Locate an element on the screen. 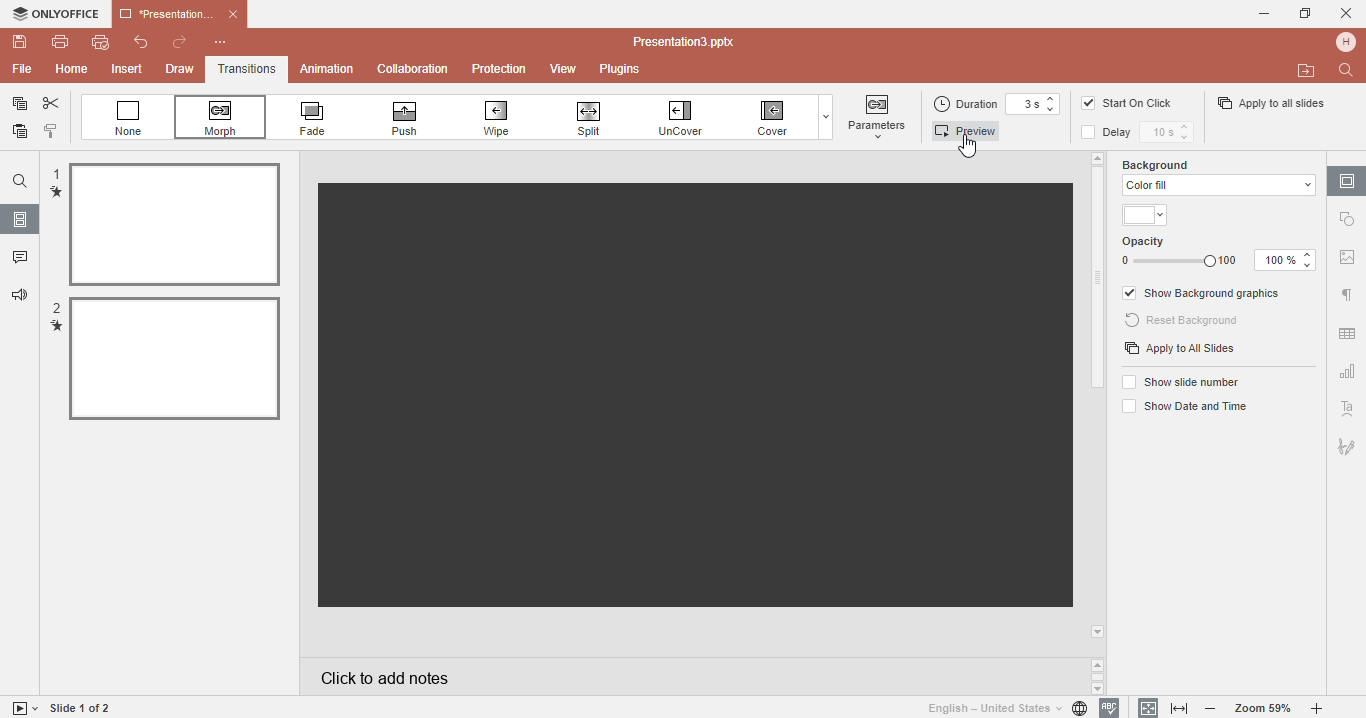 The width and height of the screenshot is (1366, 718). Plugins is located at coordinates (629, 70).